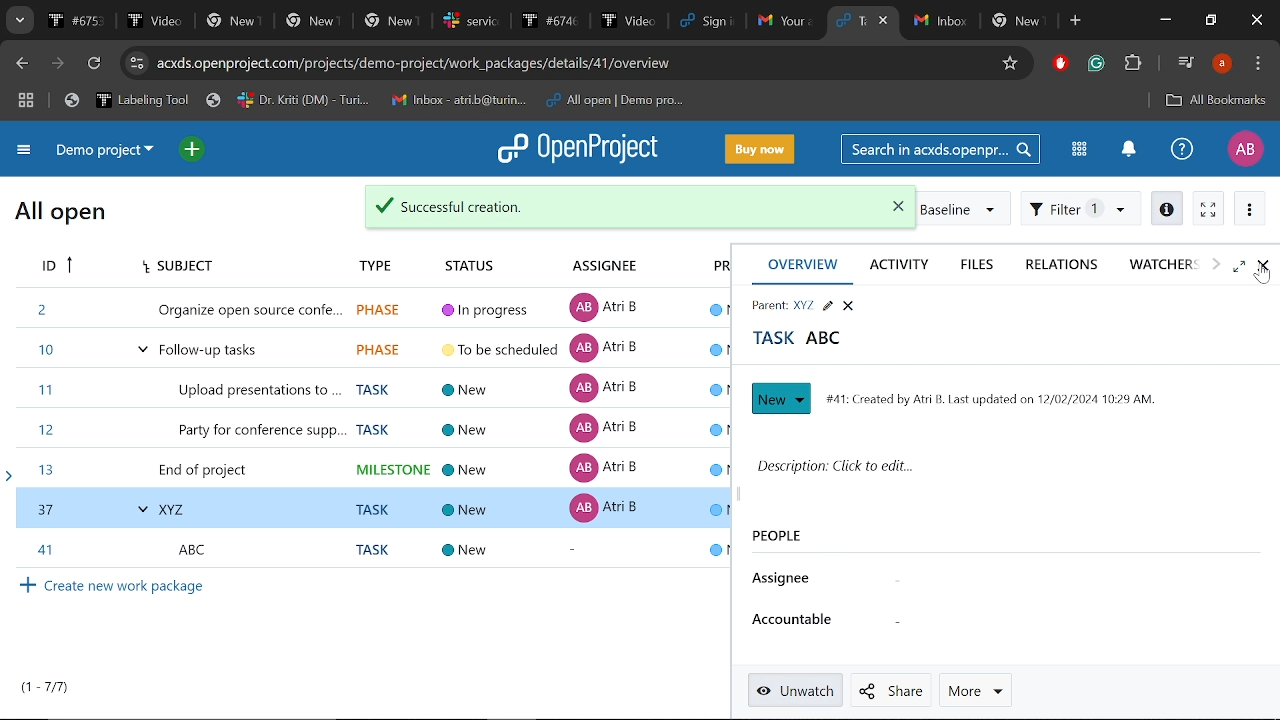 The width and height of the screenshot is (1280, 720). Describe the element at coordinates (601, 264) in the screenshot. I see `Assignee` at that location.